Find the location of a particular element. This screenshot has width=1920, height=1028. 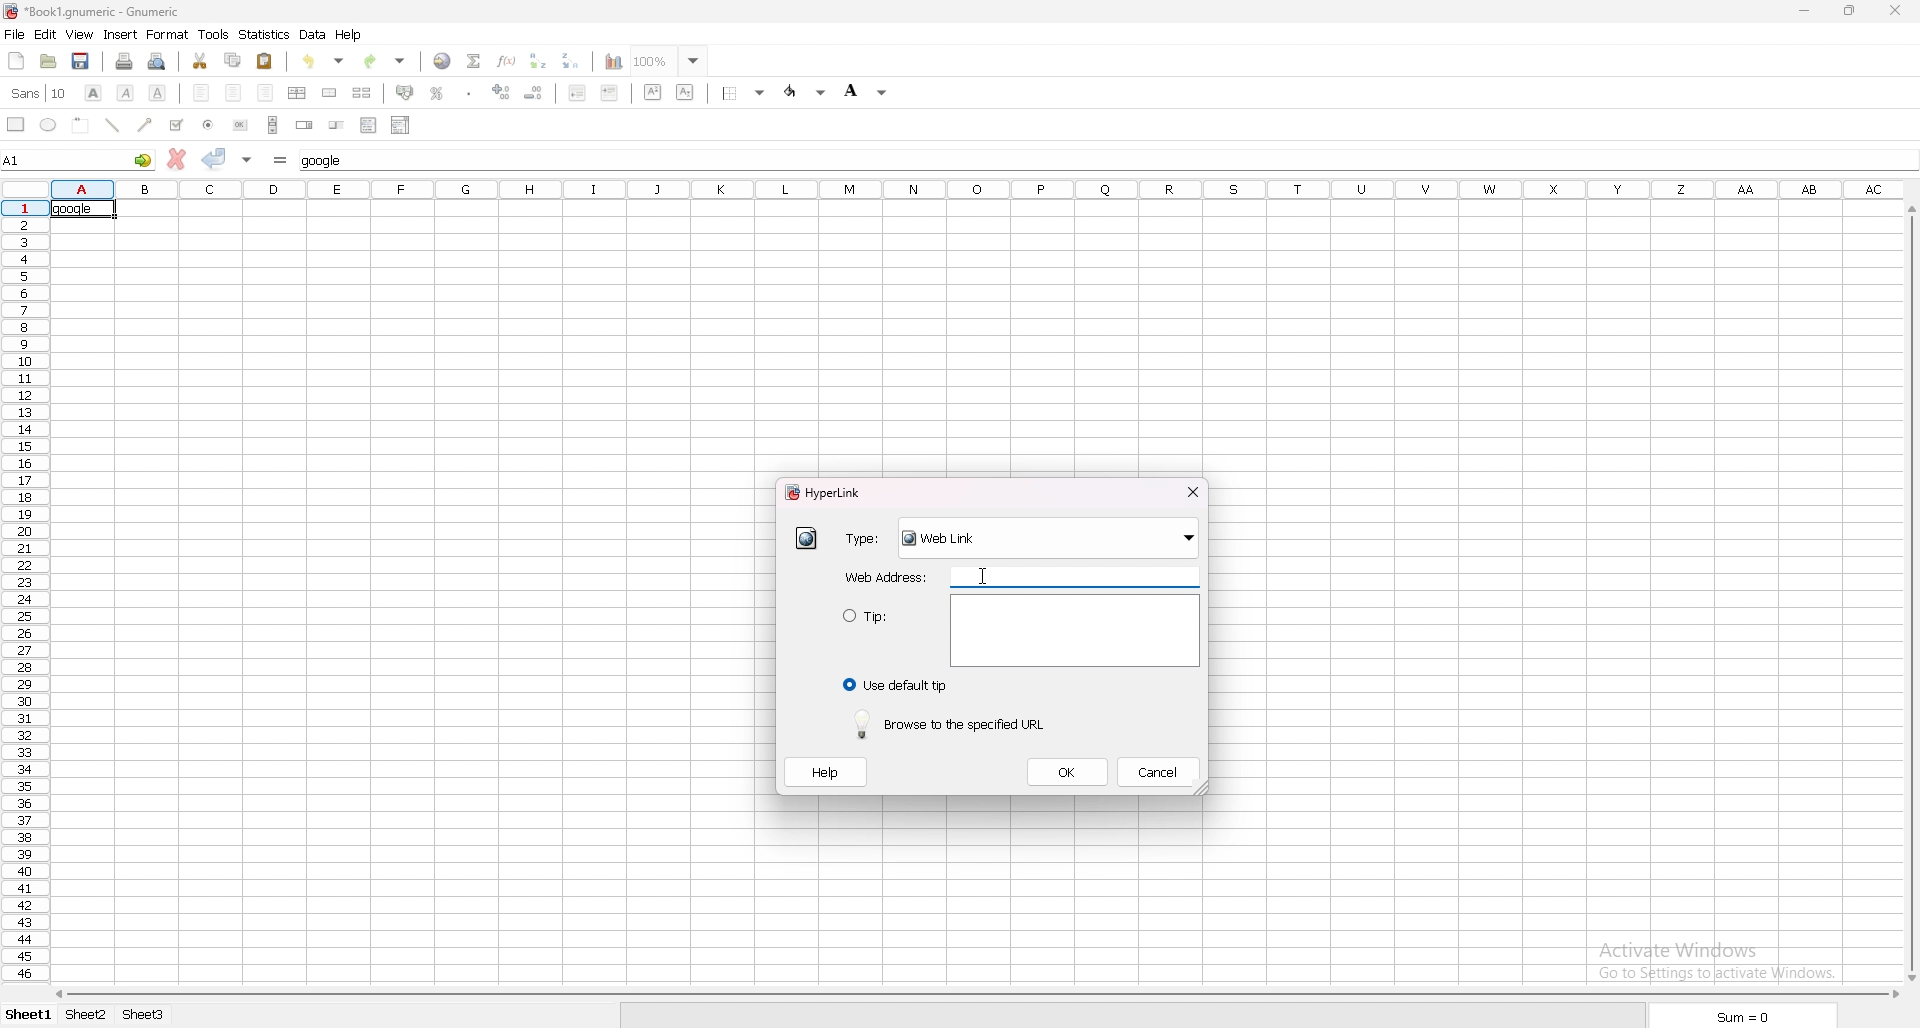

underline is located at coordinates (157, 92).